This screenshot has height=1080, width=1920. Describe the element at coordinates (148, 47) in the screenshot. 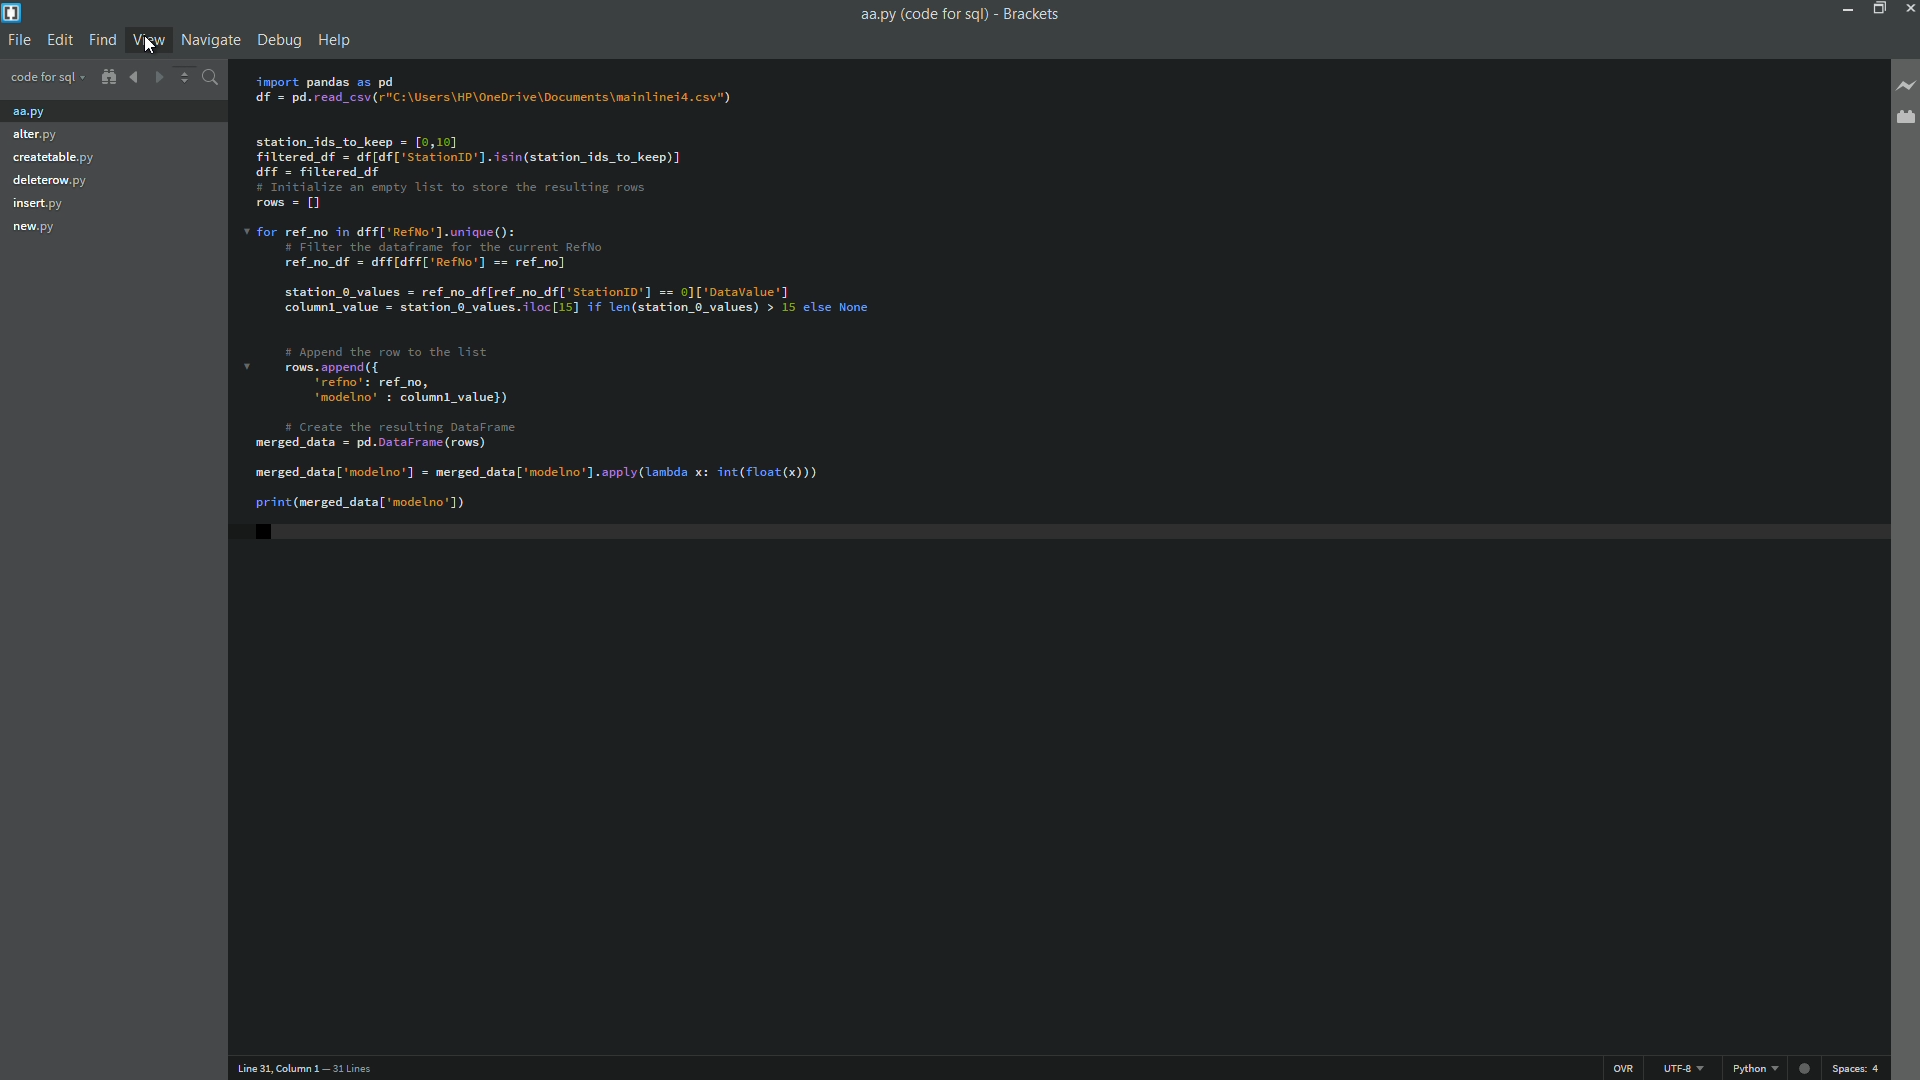

I see `Cursor` at that location.